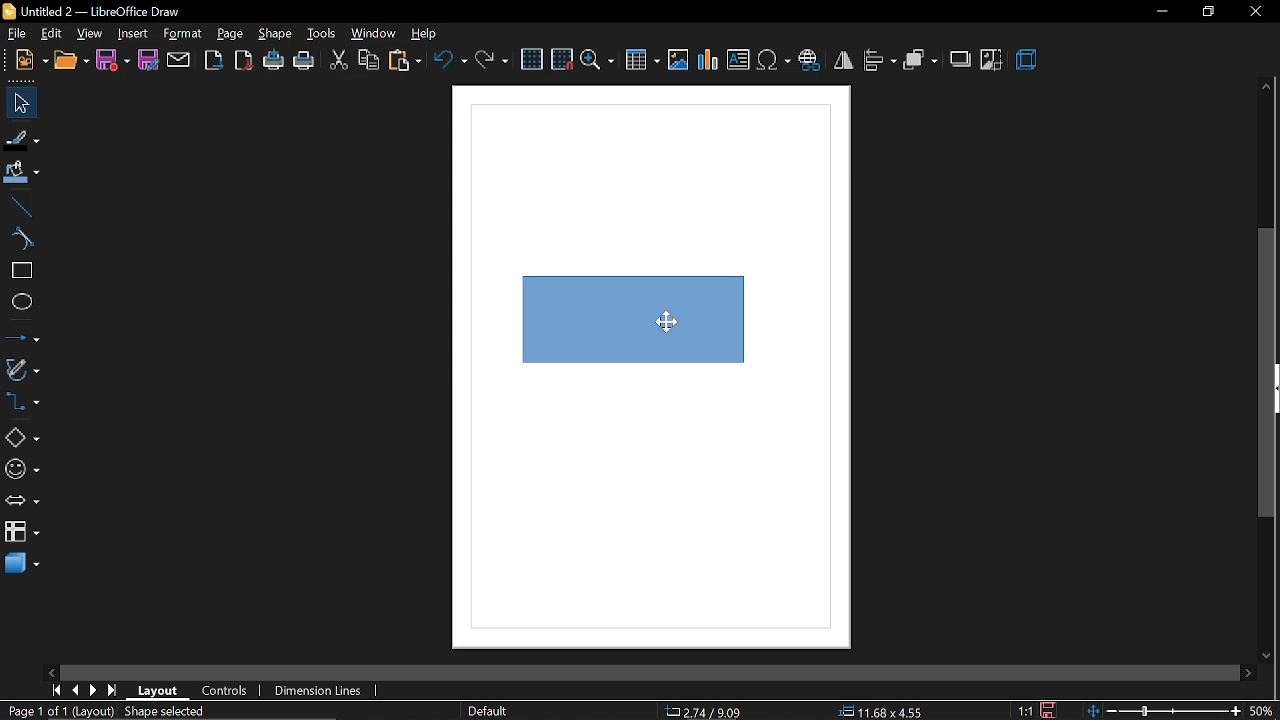 The height and width of the screenshot is (720, 1280). Describe the element at coordinates (306, 60) in the screenshot. I see `print` at that location.